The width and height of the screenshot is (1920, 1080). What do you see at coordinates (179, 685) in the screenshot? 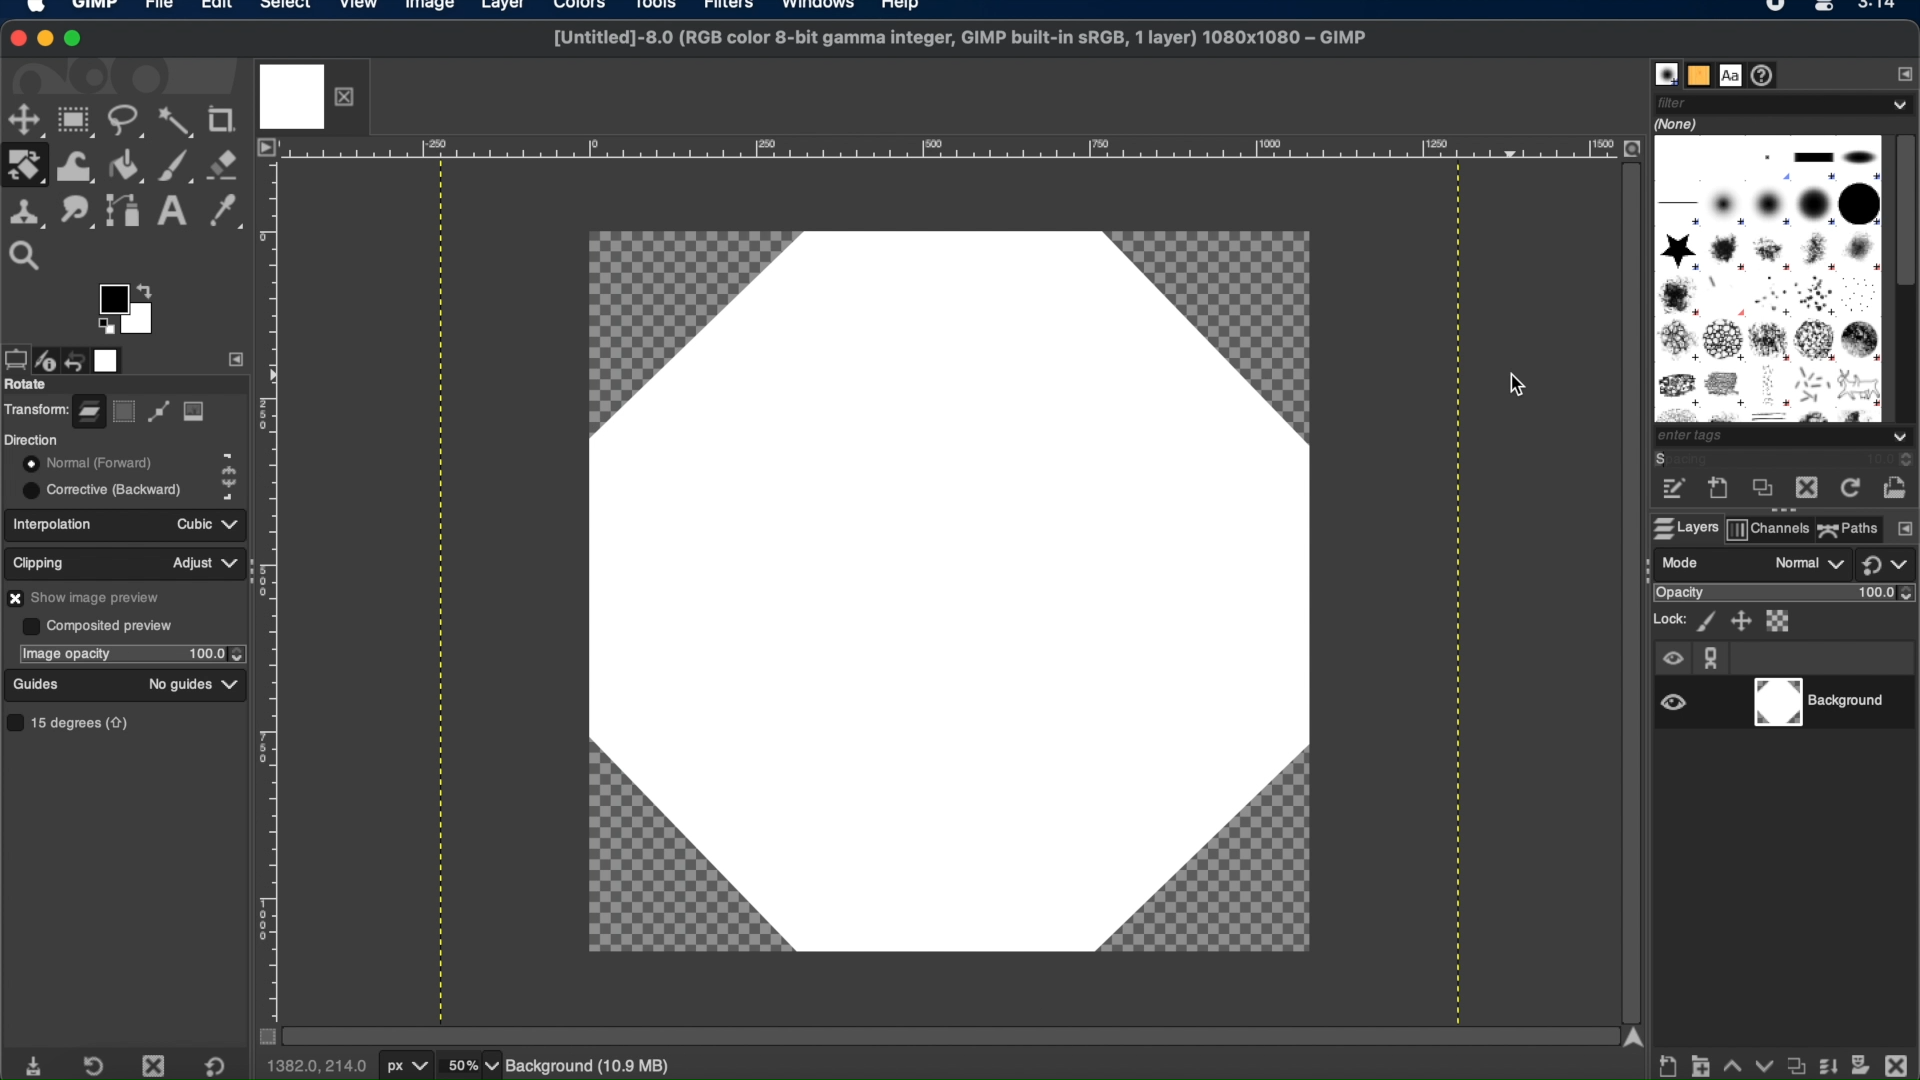
I see `no guides` at bounding box center [179, 685].